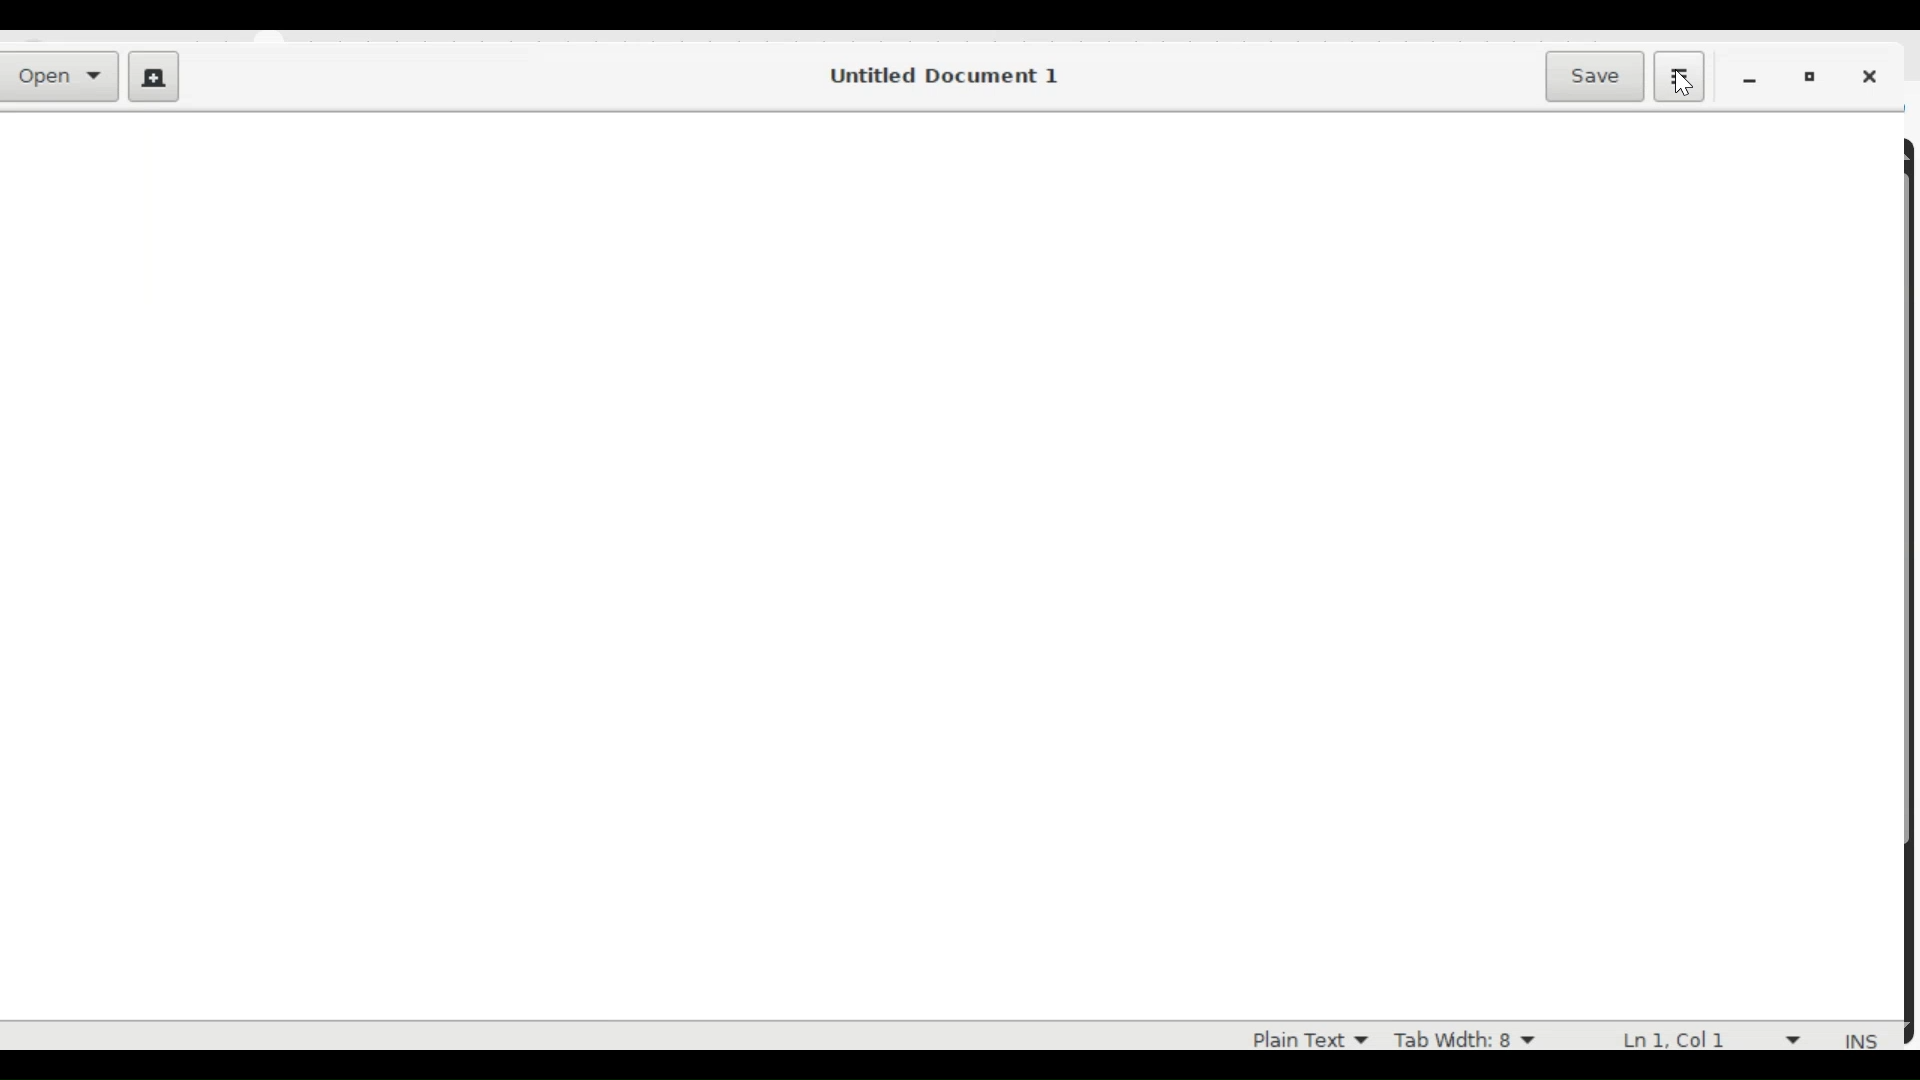 Image resolution: width=1920 pixels, height=1080 pixels. Describe the element at coordinates (1678, 75) in the screenshot. I see `Application menu` at that location.